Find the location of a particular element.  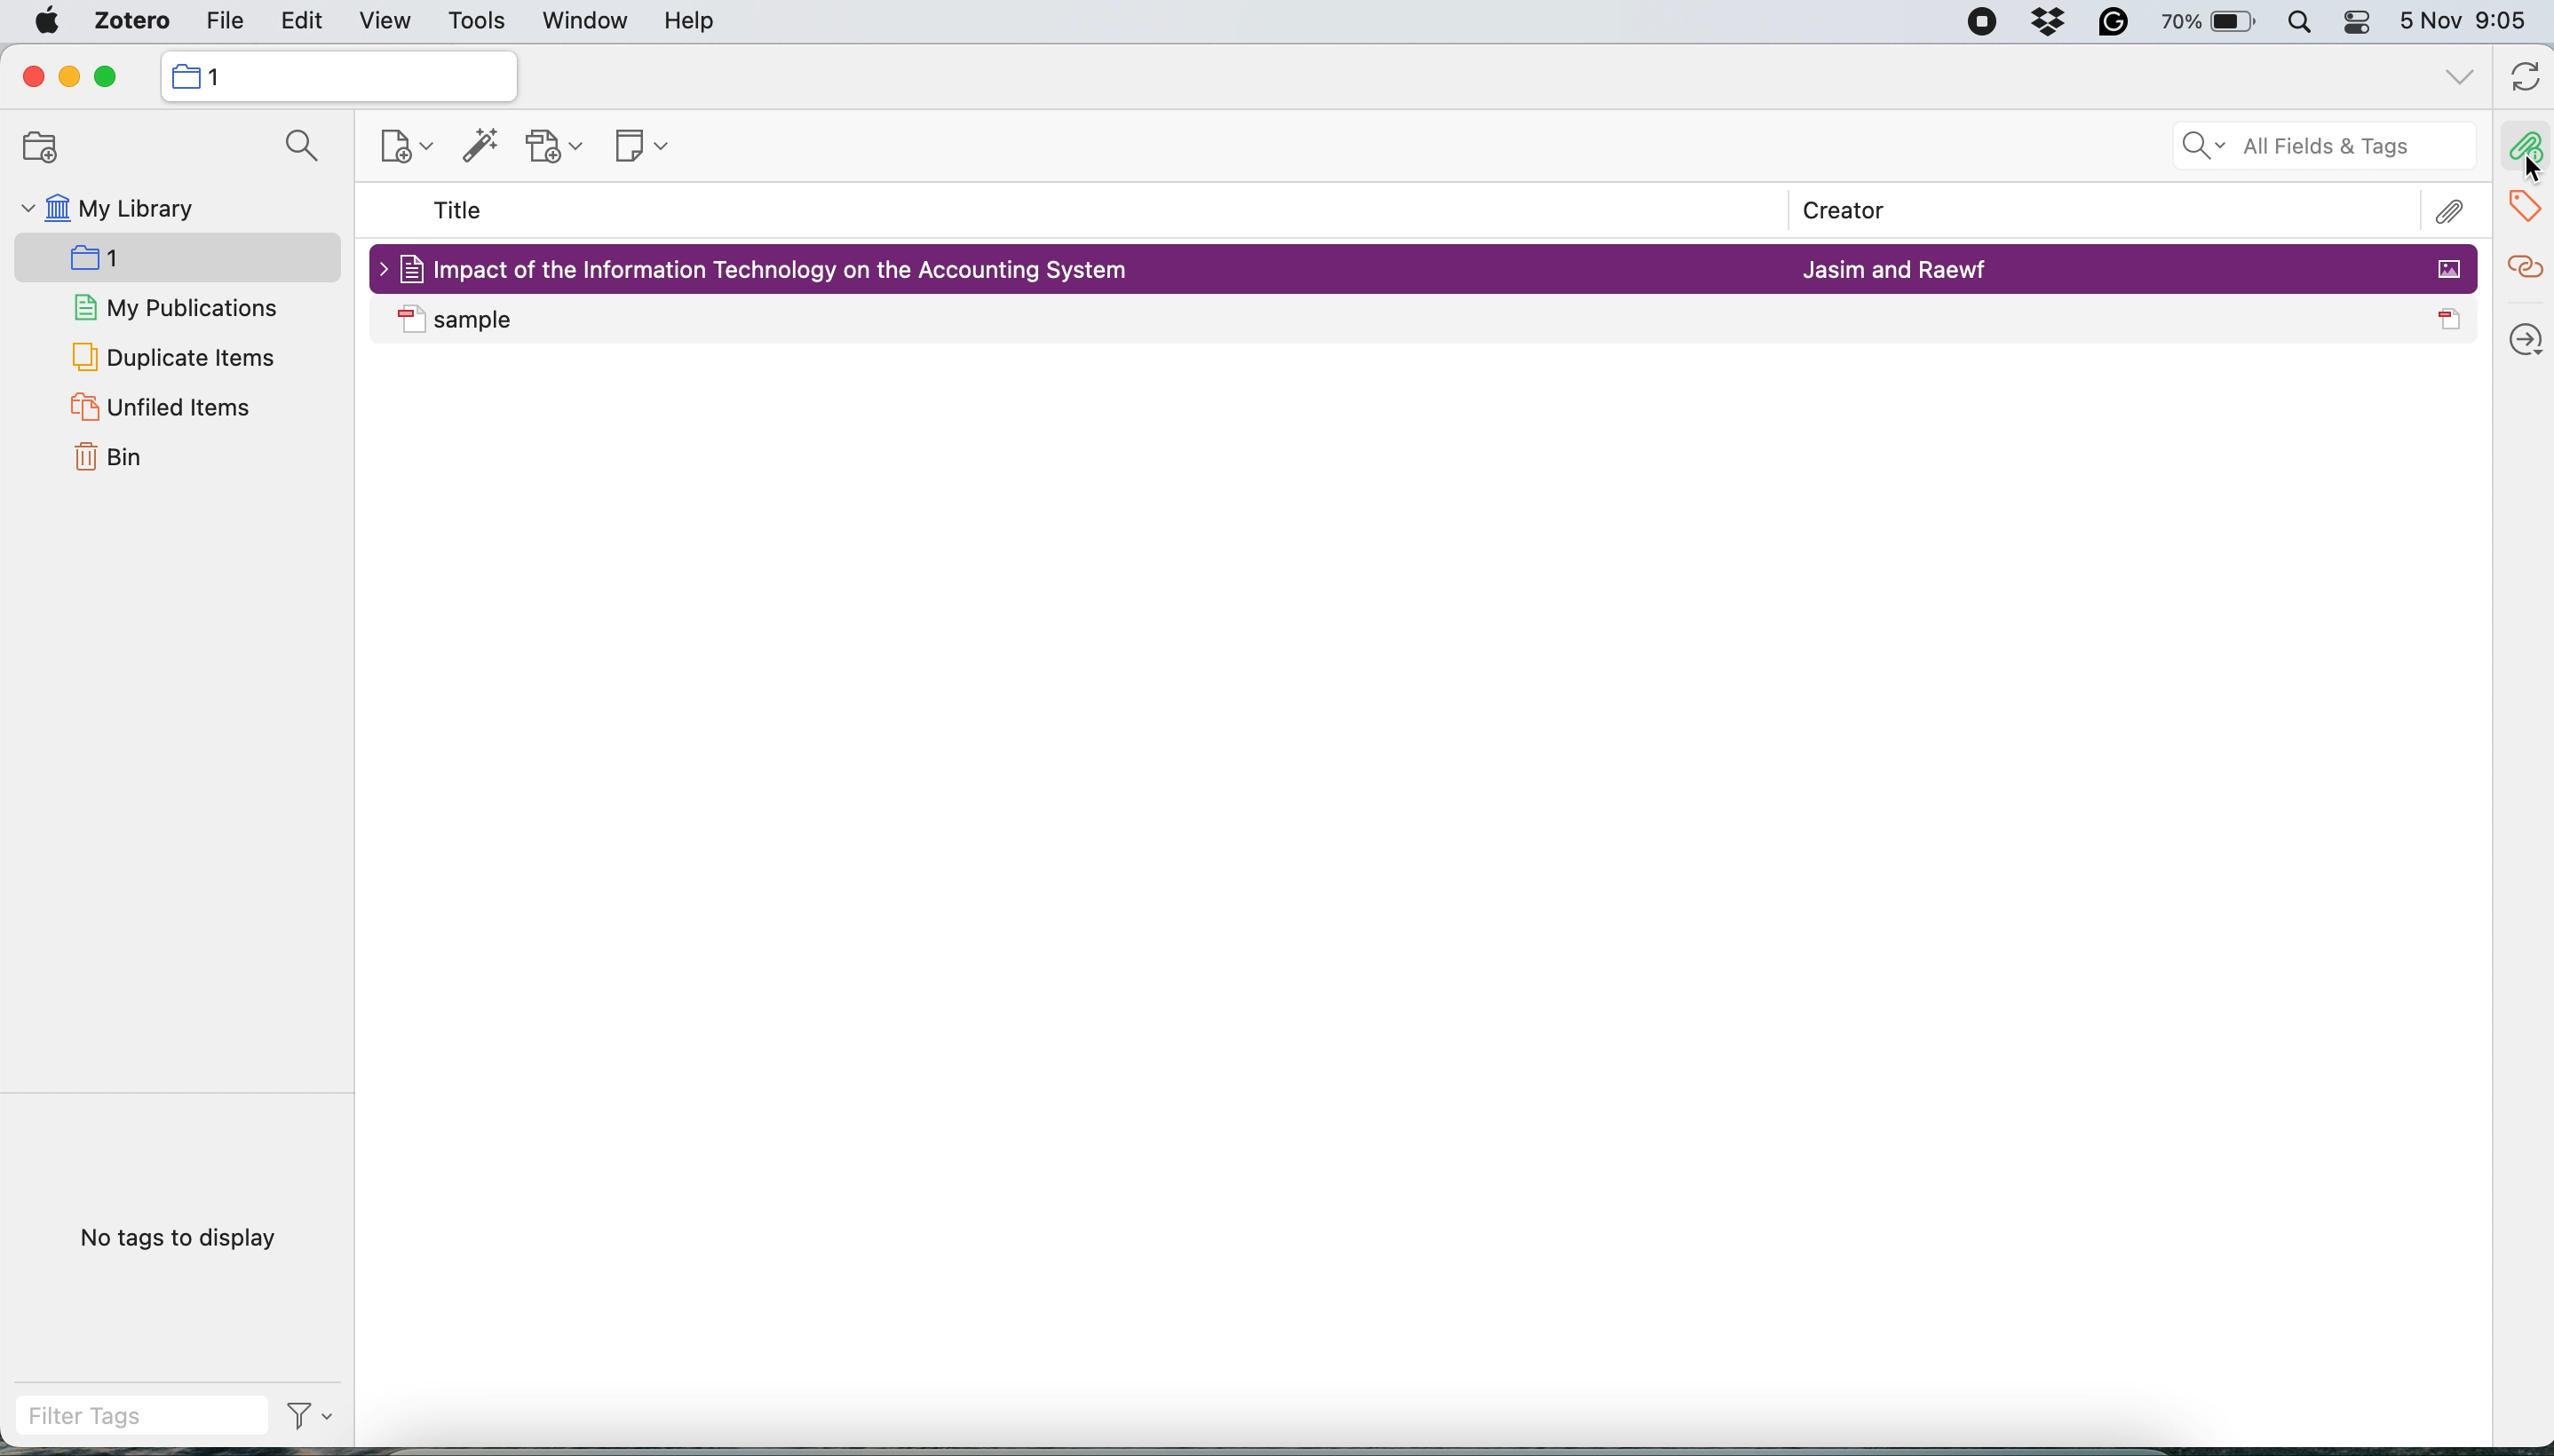

zotero is located at coordinates (125, 24).